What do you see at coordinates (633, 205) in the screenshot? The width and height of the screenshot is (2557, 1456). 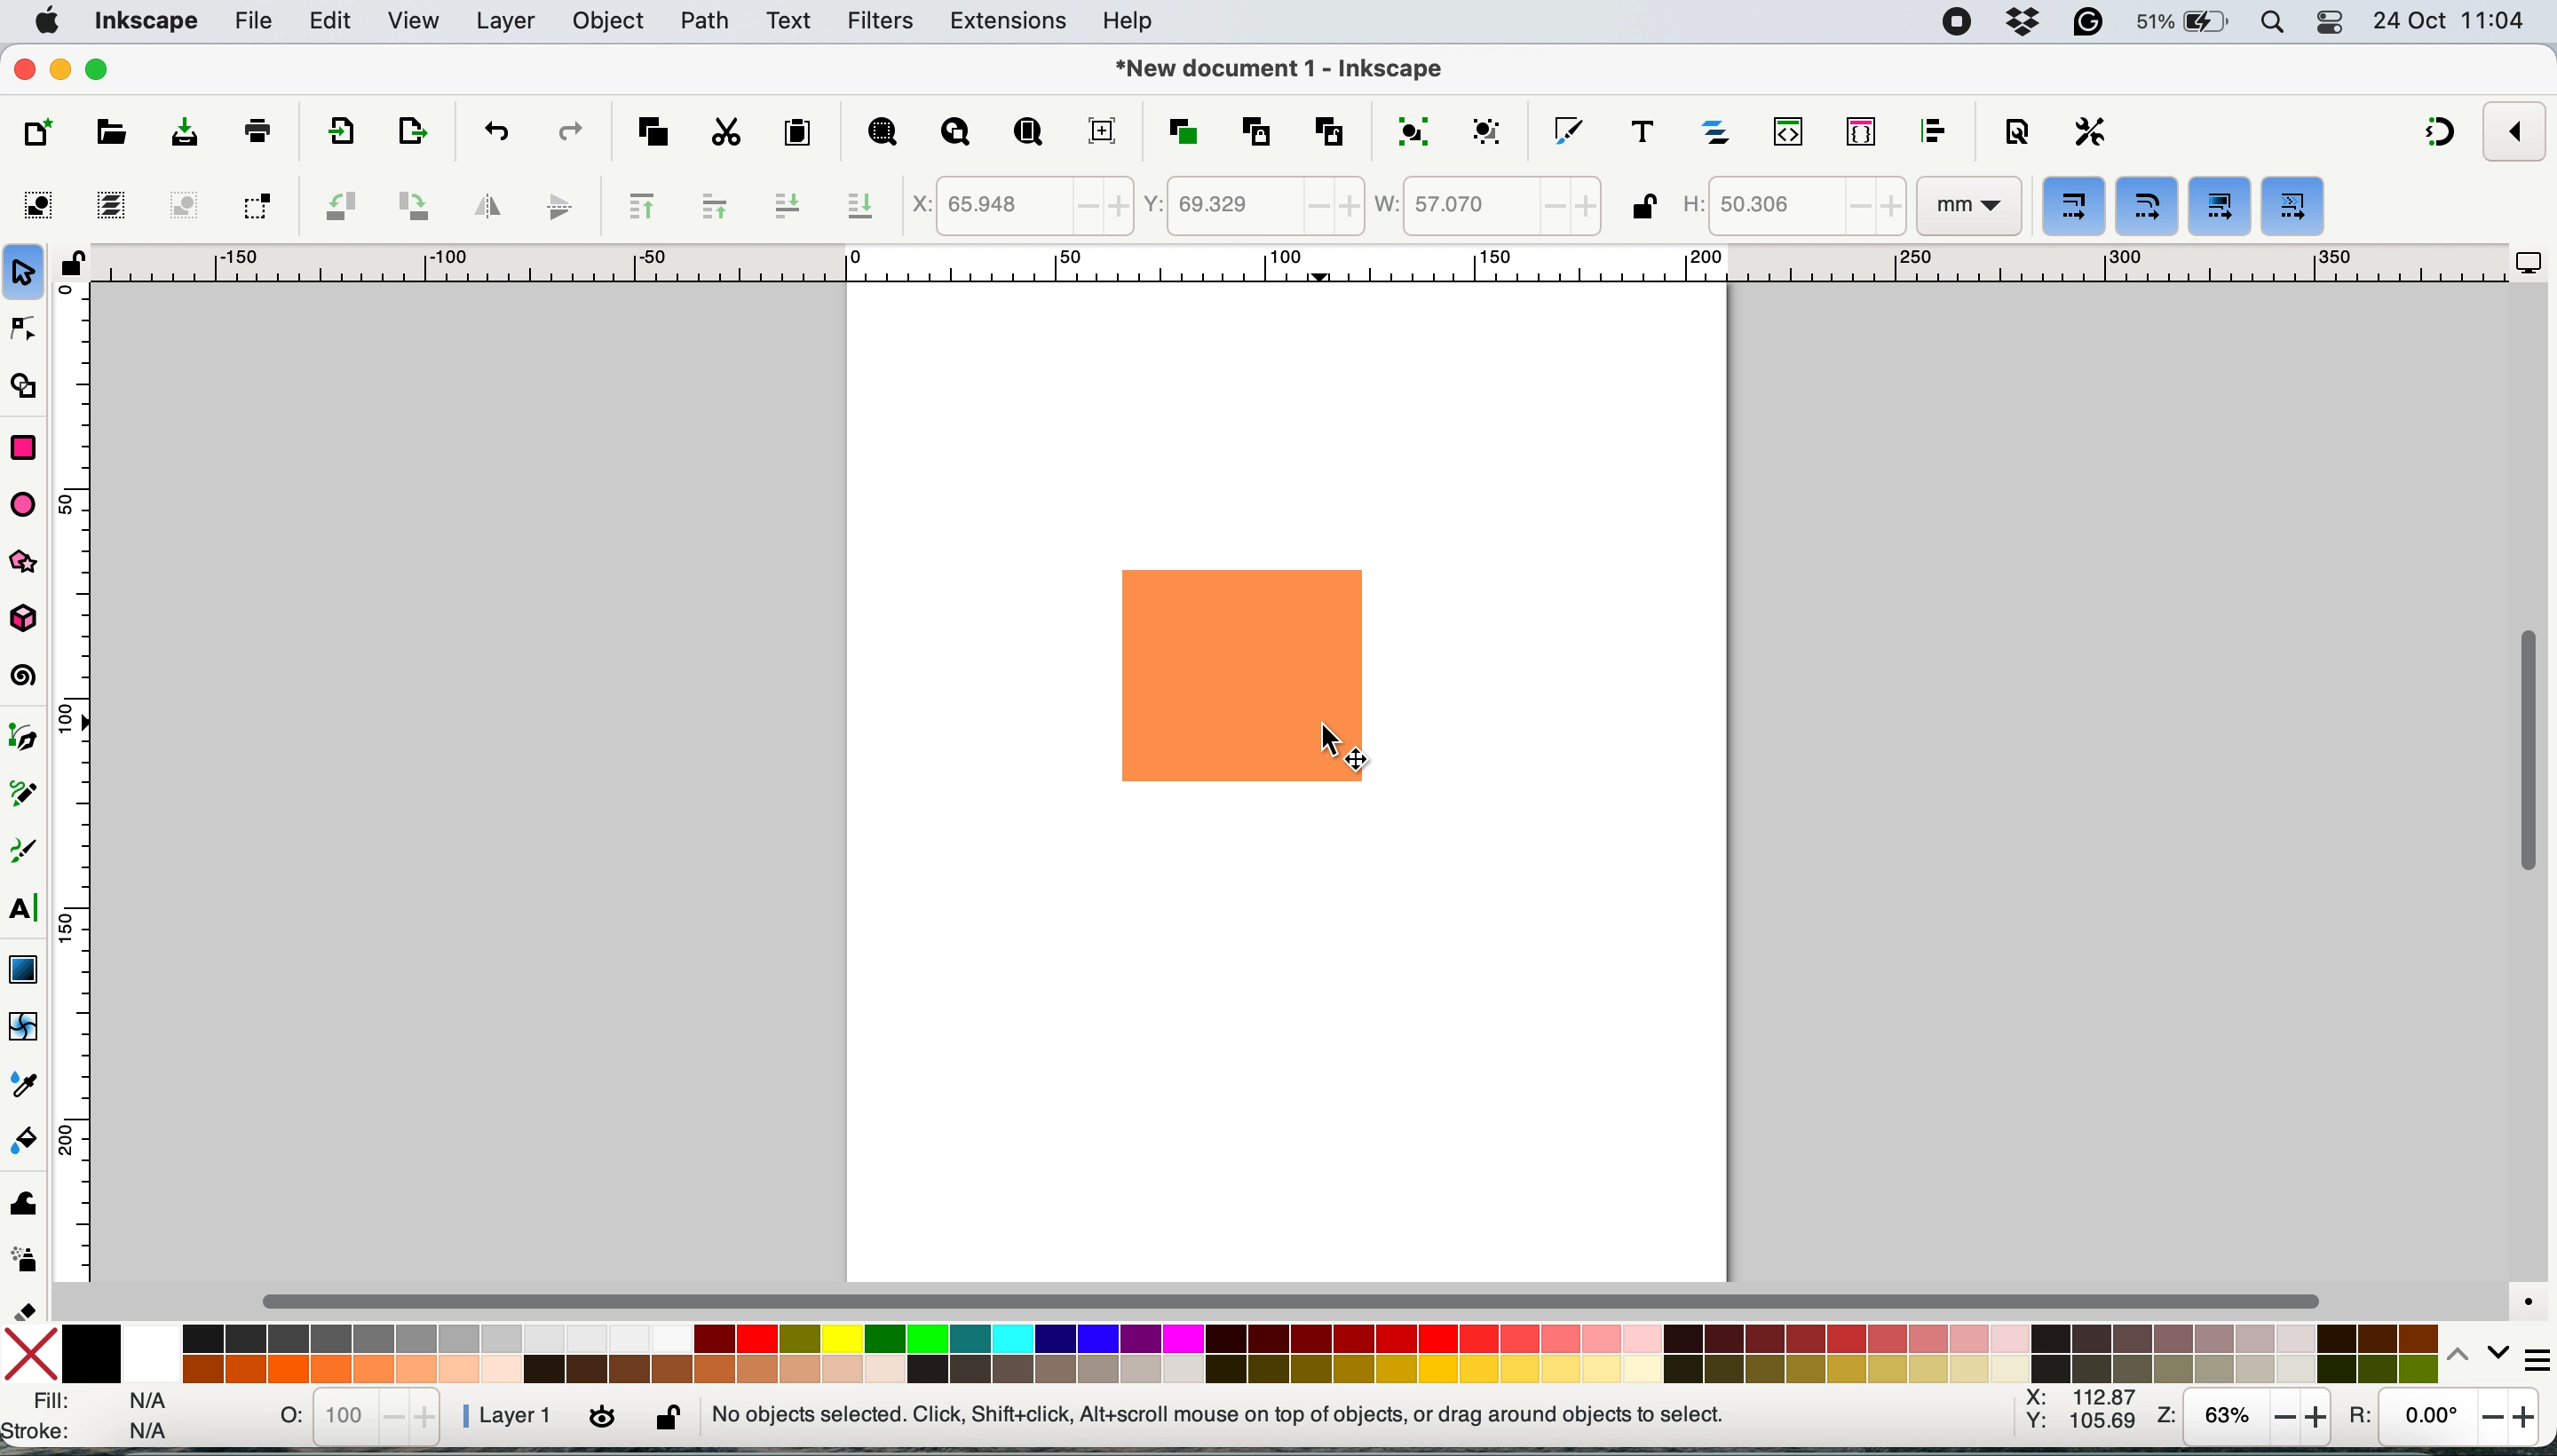 I see `raise selection to top` at bounding box center [633, 205].